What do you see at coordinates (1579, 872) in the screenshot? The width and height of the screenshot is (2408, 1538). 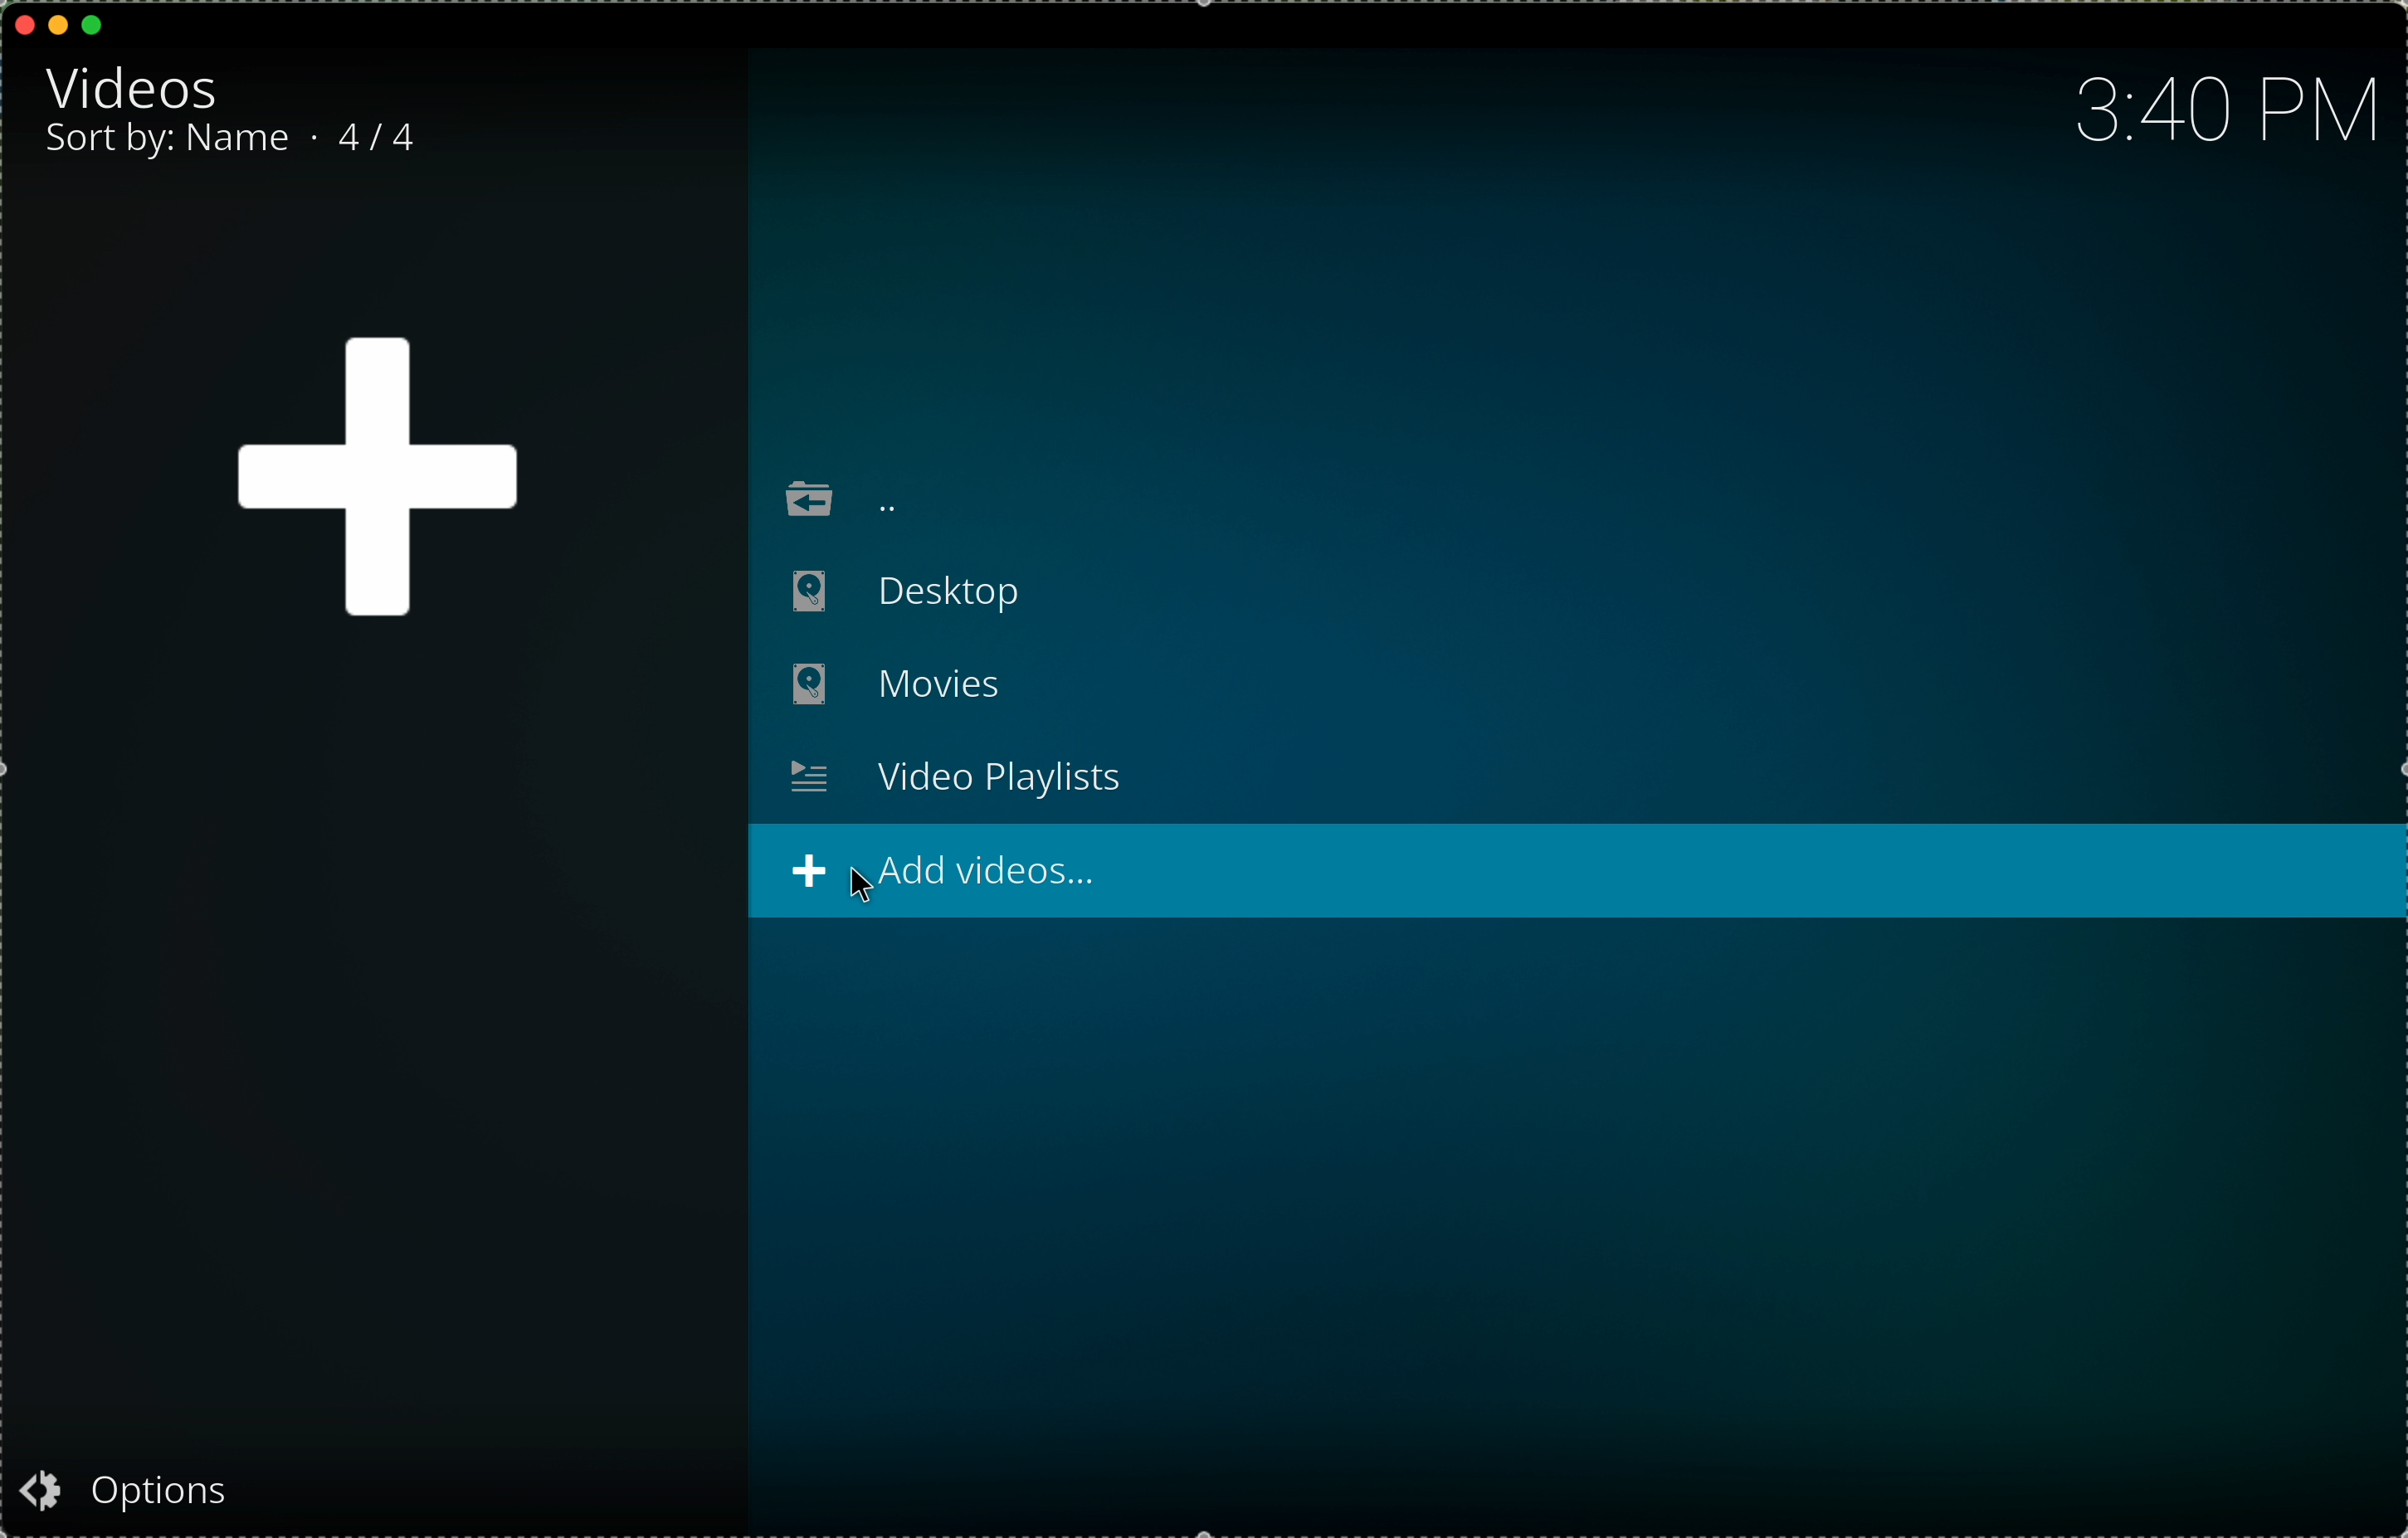 I see `click on add videos...` at bounding box center [1579, 872].